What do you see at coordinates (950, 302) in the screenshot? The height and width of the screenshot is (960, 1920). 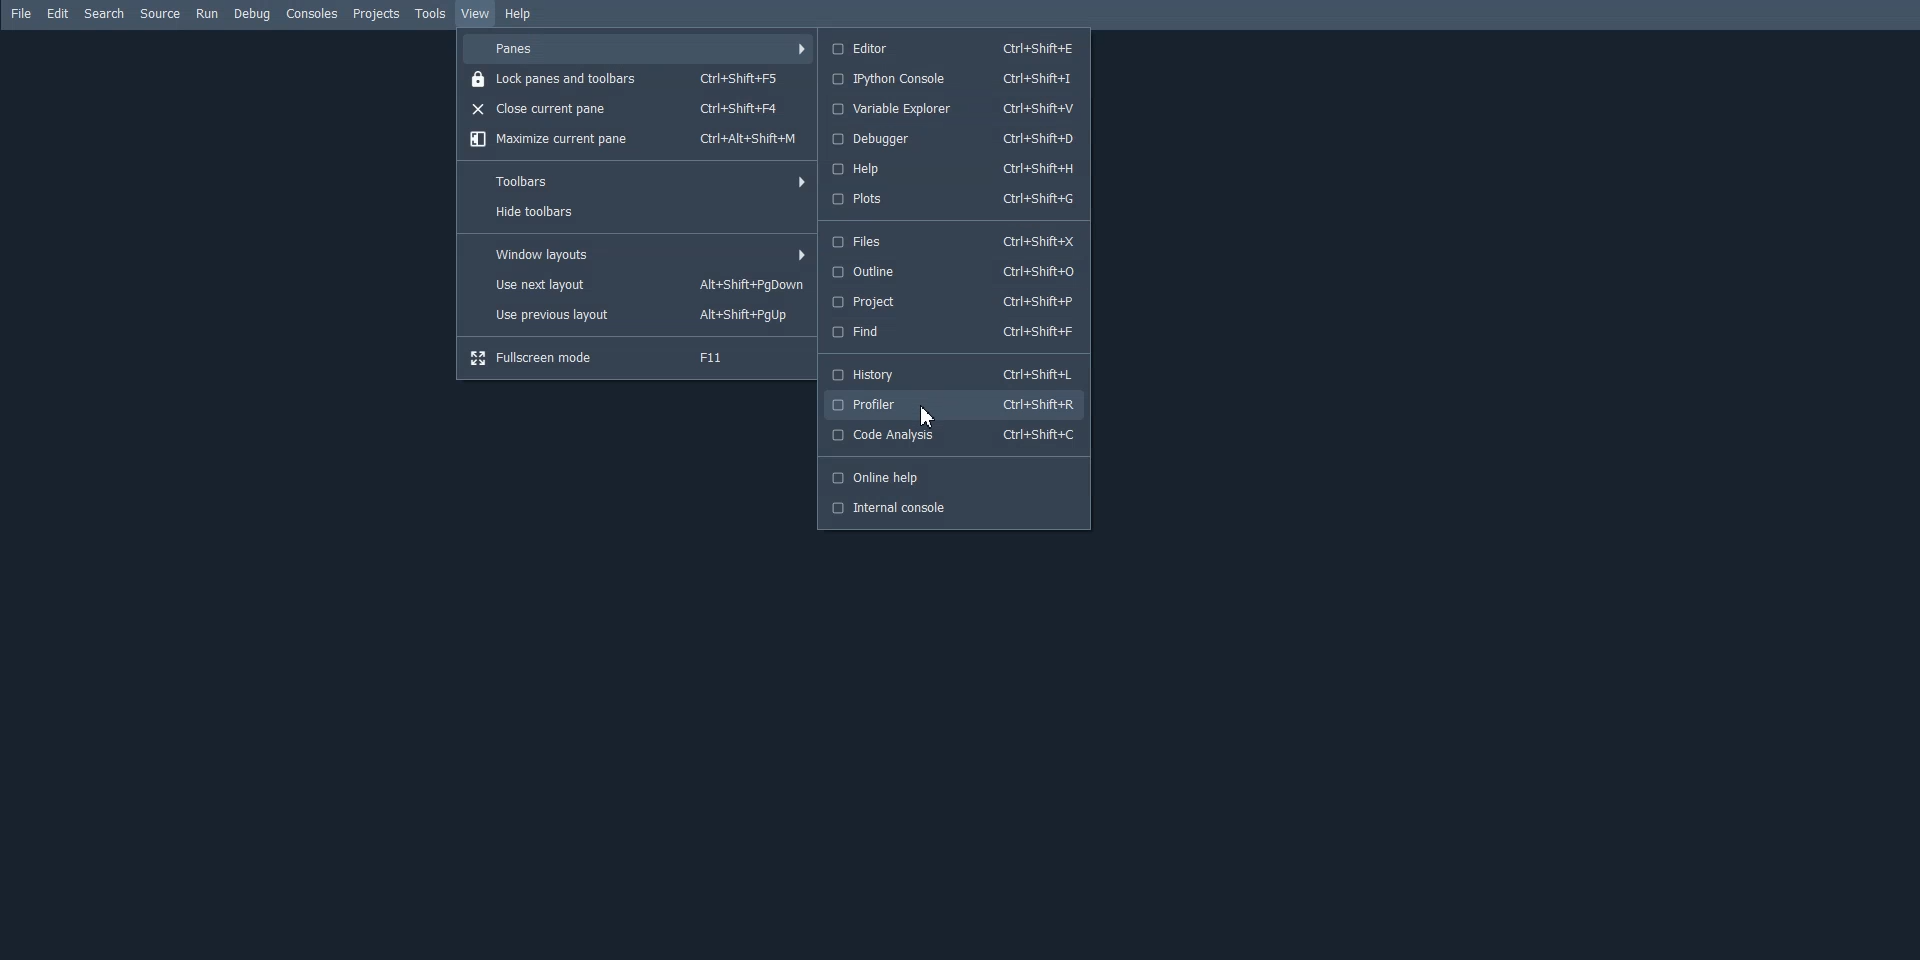 I see `Project` at bounding box center [950, 302].